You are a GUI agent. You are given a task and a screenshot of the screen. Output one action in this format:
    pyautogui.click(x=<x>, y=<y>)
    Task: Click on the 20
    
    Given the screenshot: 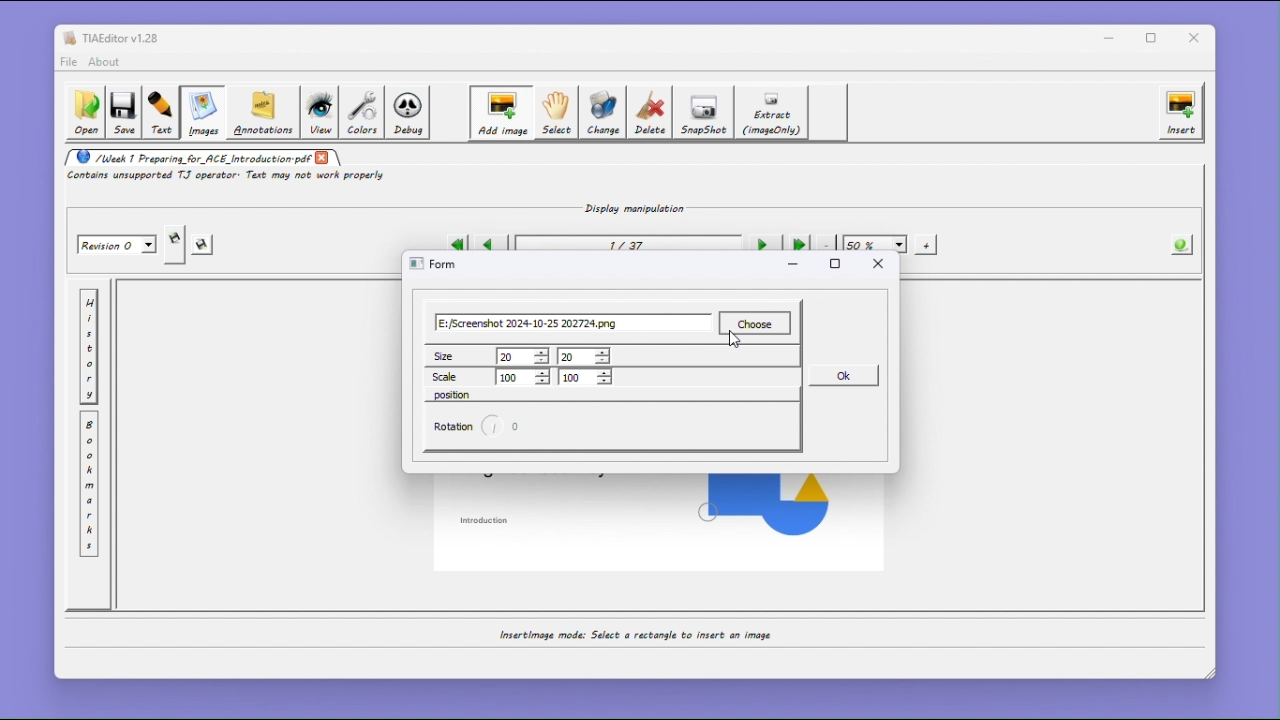 What is the action you would take?
    pyautogui.click(x=584, y=356)
    